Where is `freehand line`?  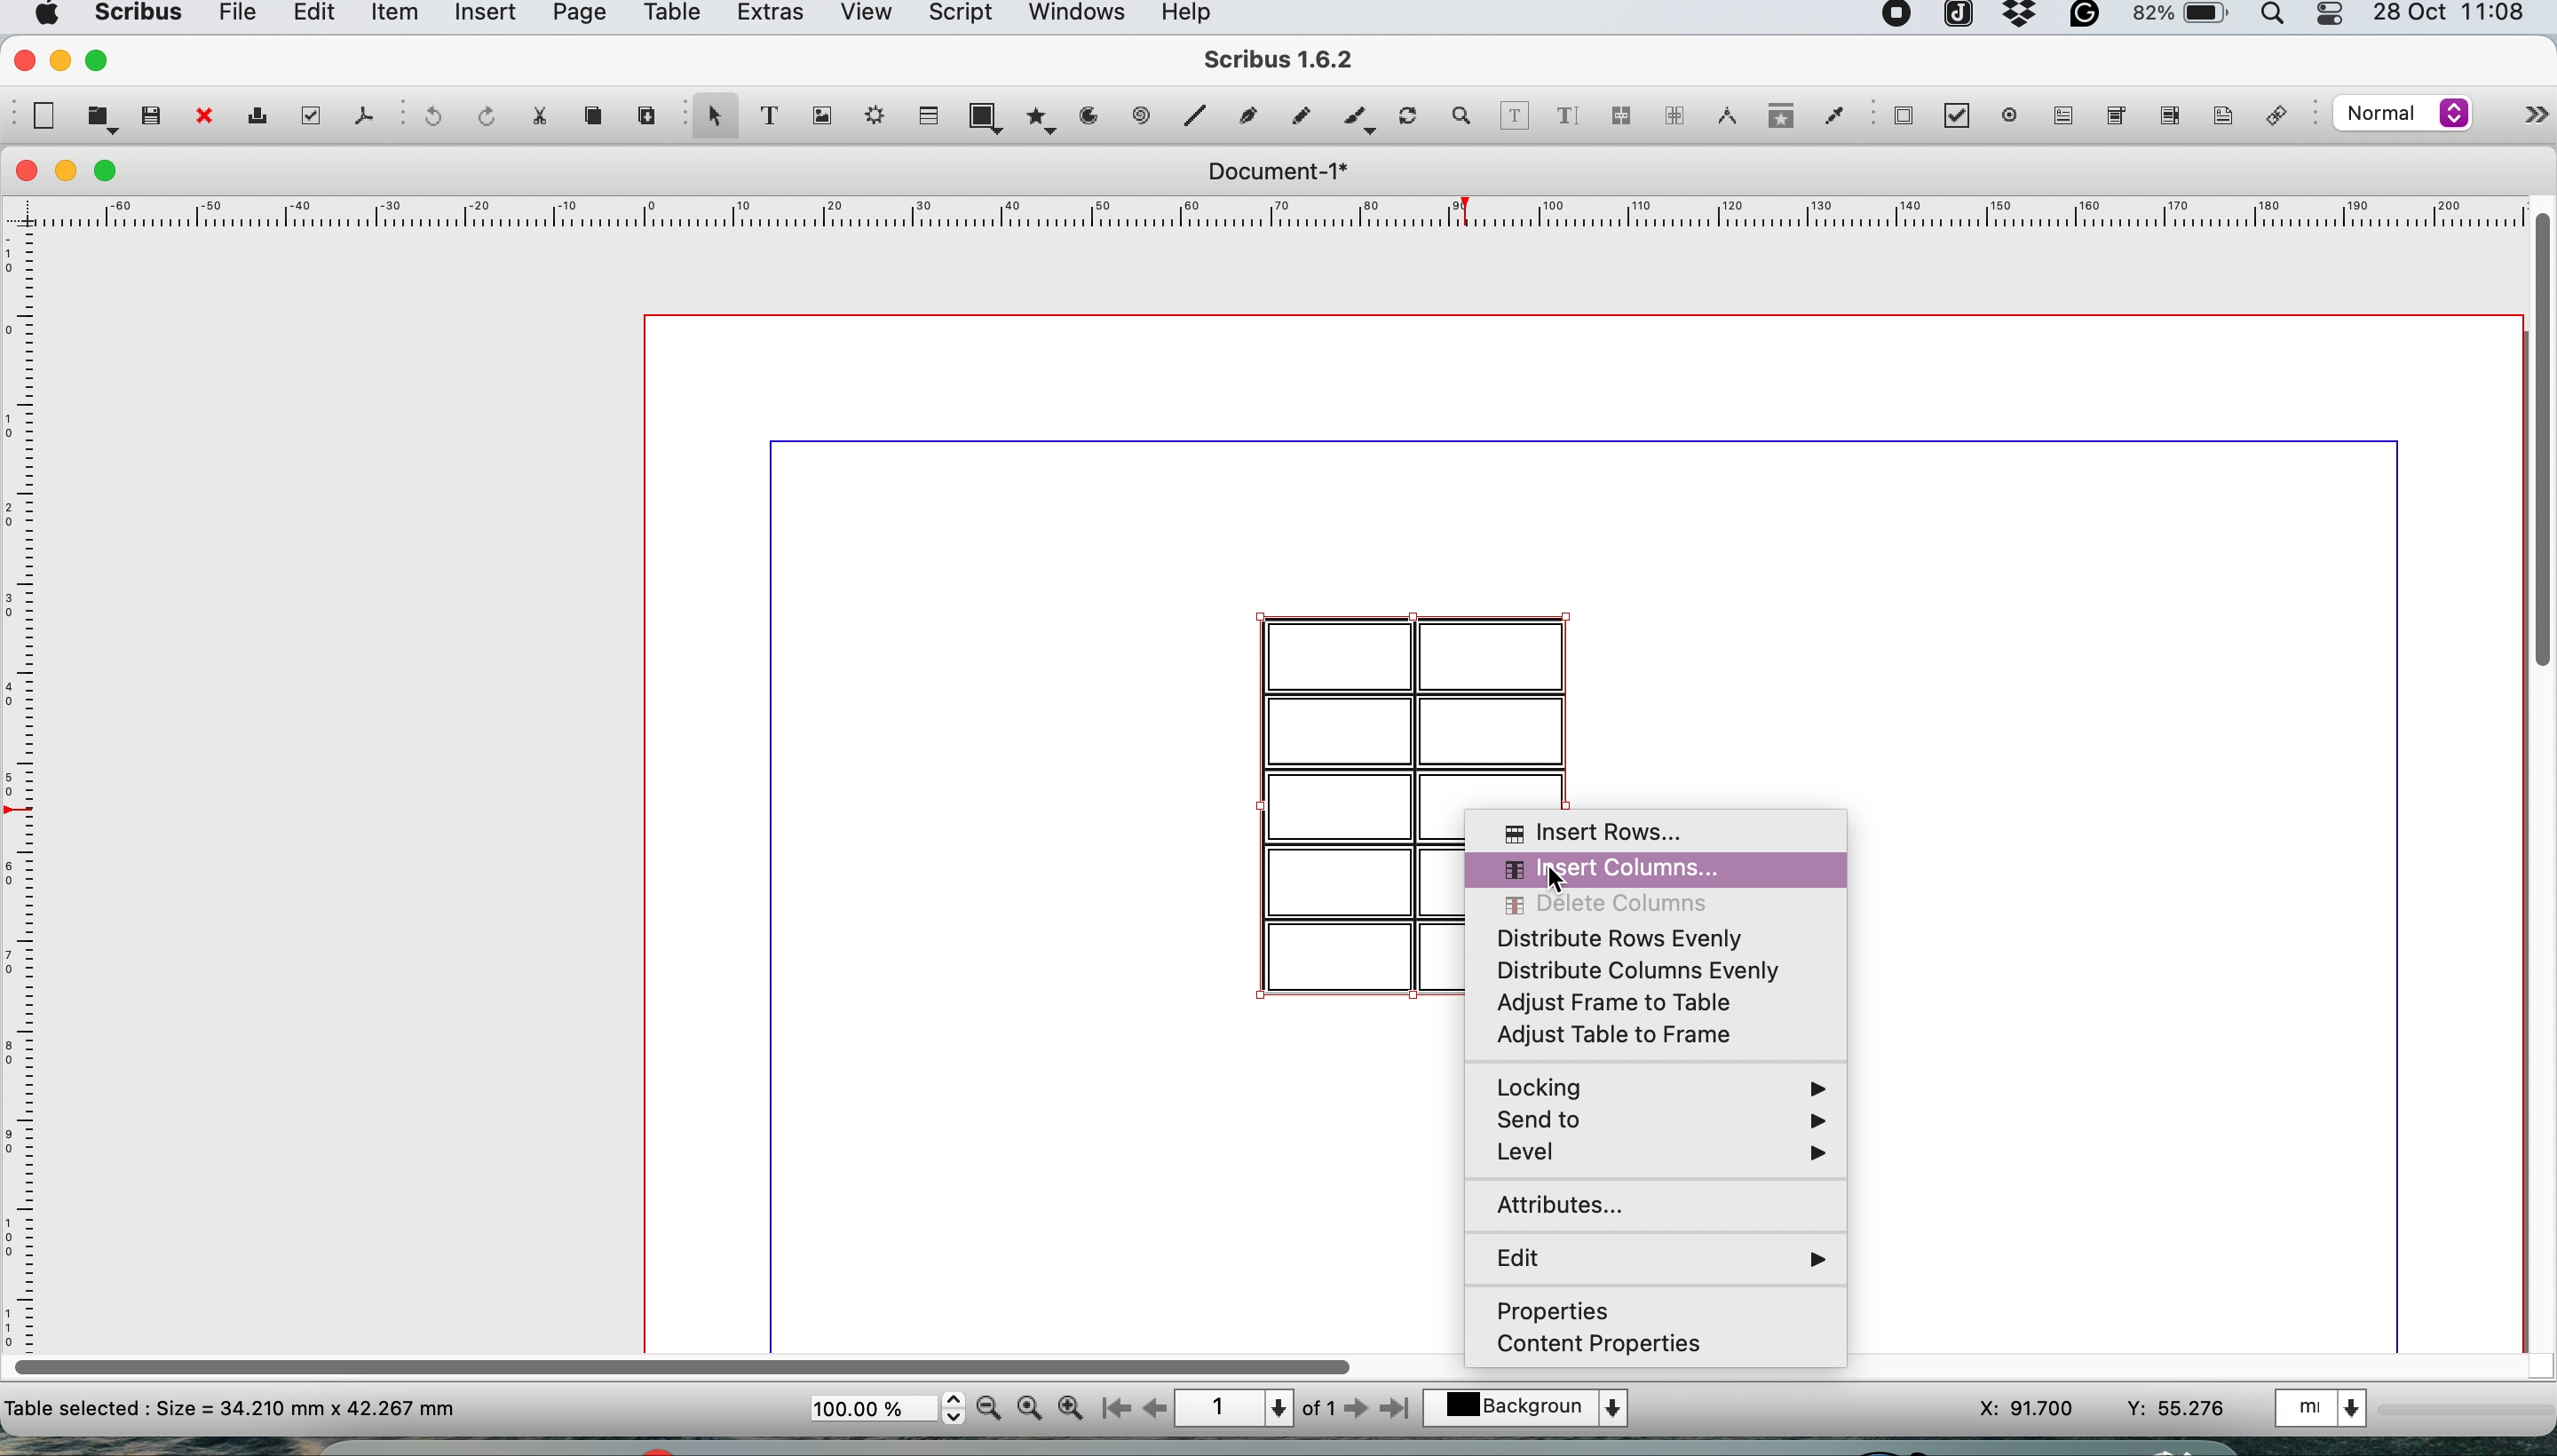 freehand line is located at coordinates (1296, 116).